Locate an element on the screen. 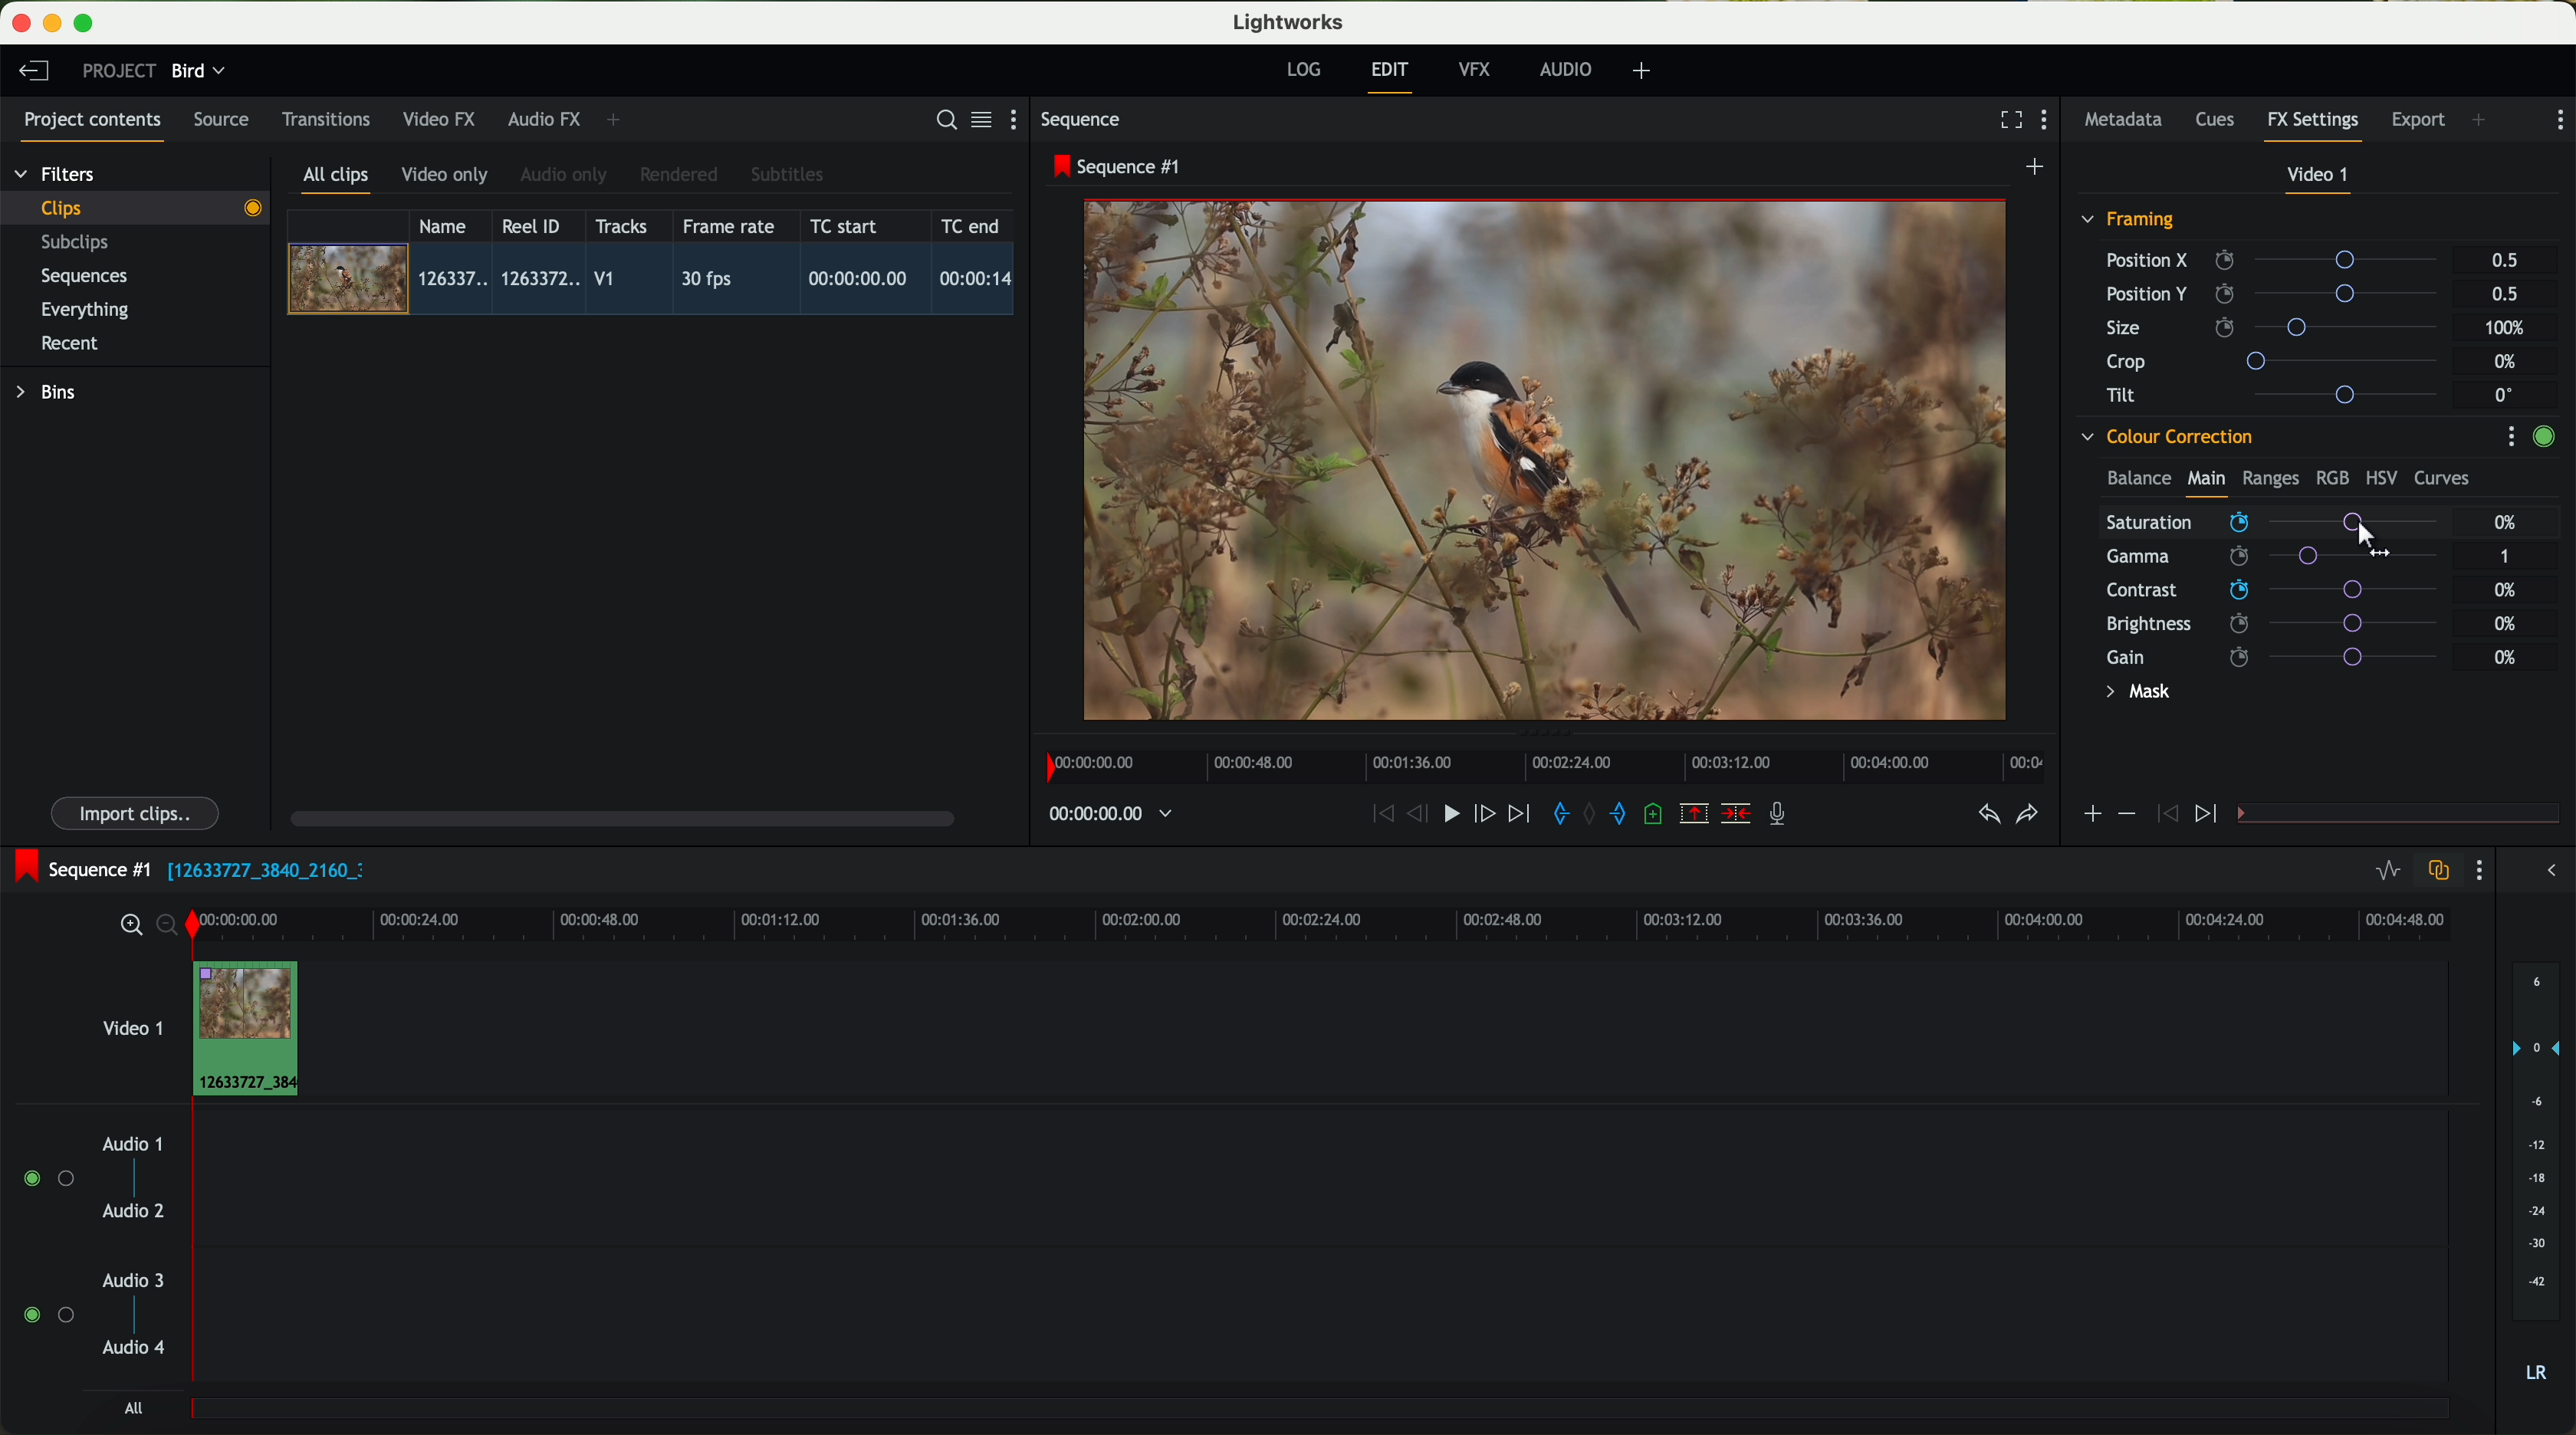 The height and width of the screenshot is (1435, 2576). log is located at coordinates (1303, 70).